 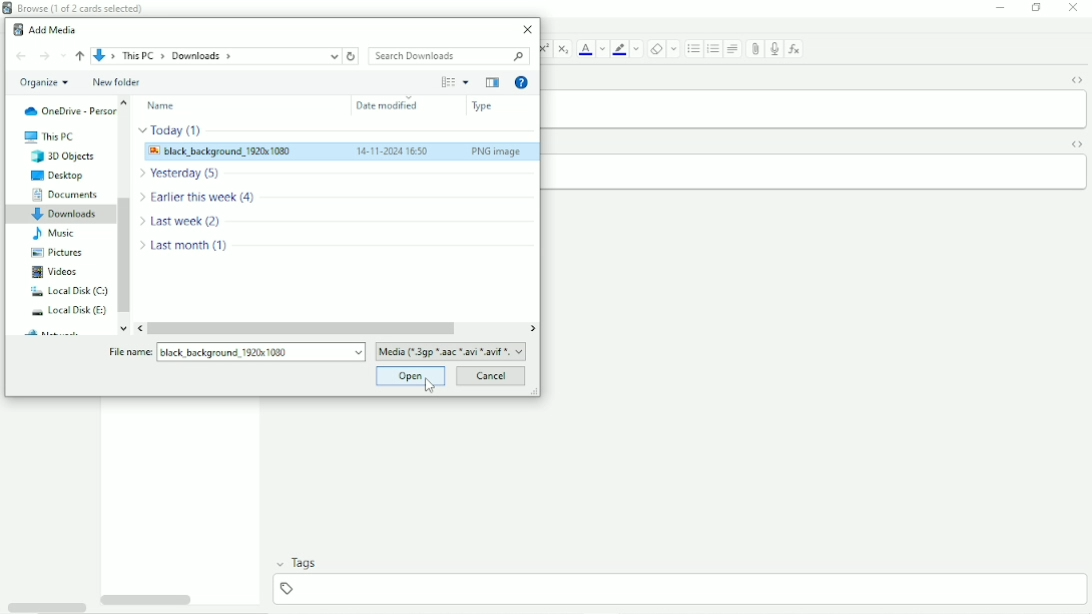 What do you see at coordinates (602, 49) in the screenshot?
I see `Change color` at bounding box center [602, 49].